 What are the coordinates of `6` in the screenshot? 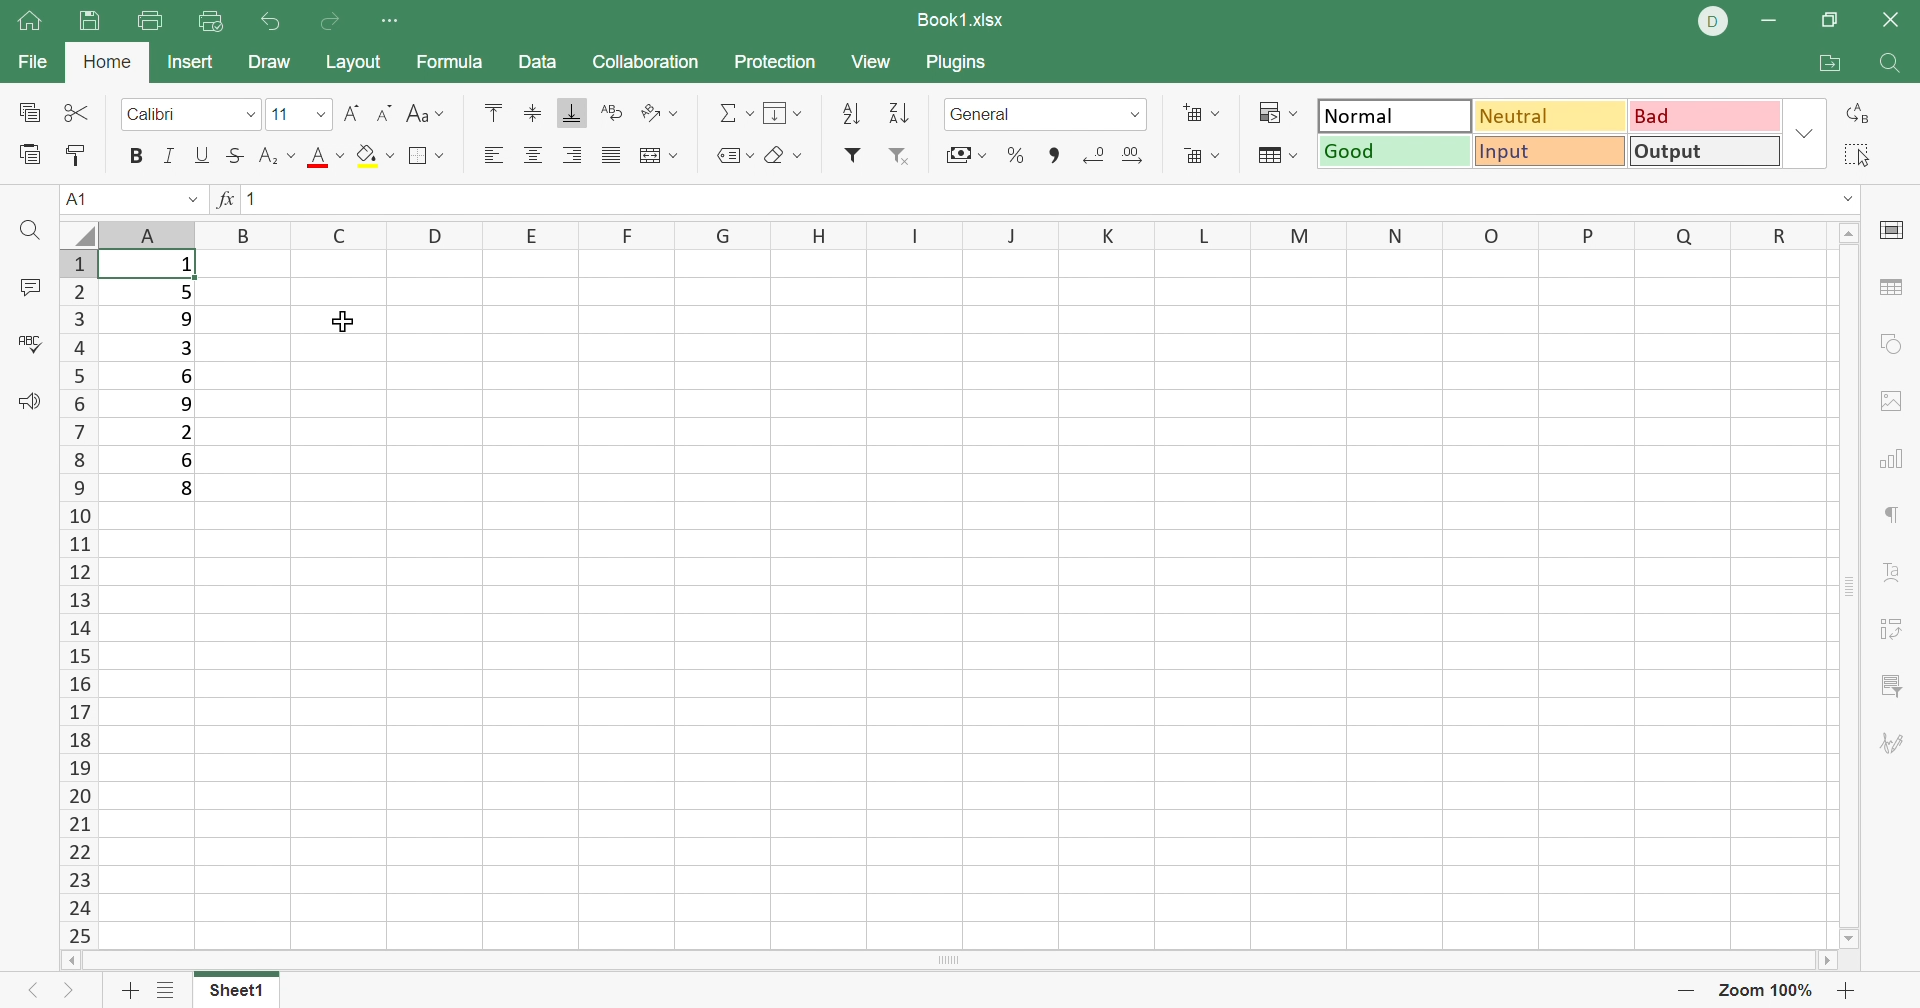 It's located at (191, 462).